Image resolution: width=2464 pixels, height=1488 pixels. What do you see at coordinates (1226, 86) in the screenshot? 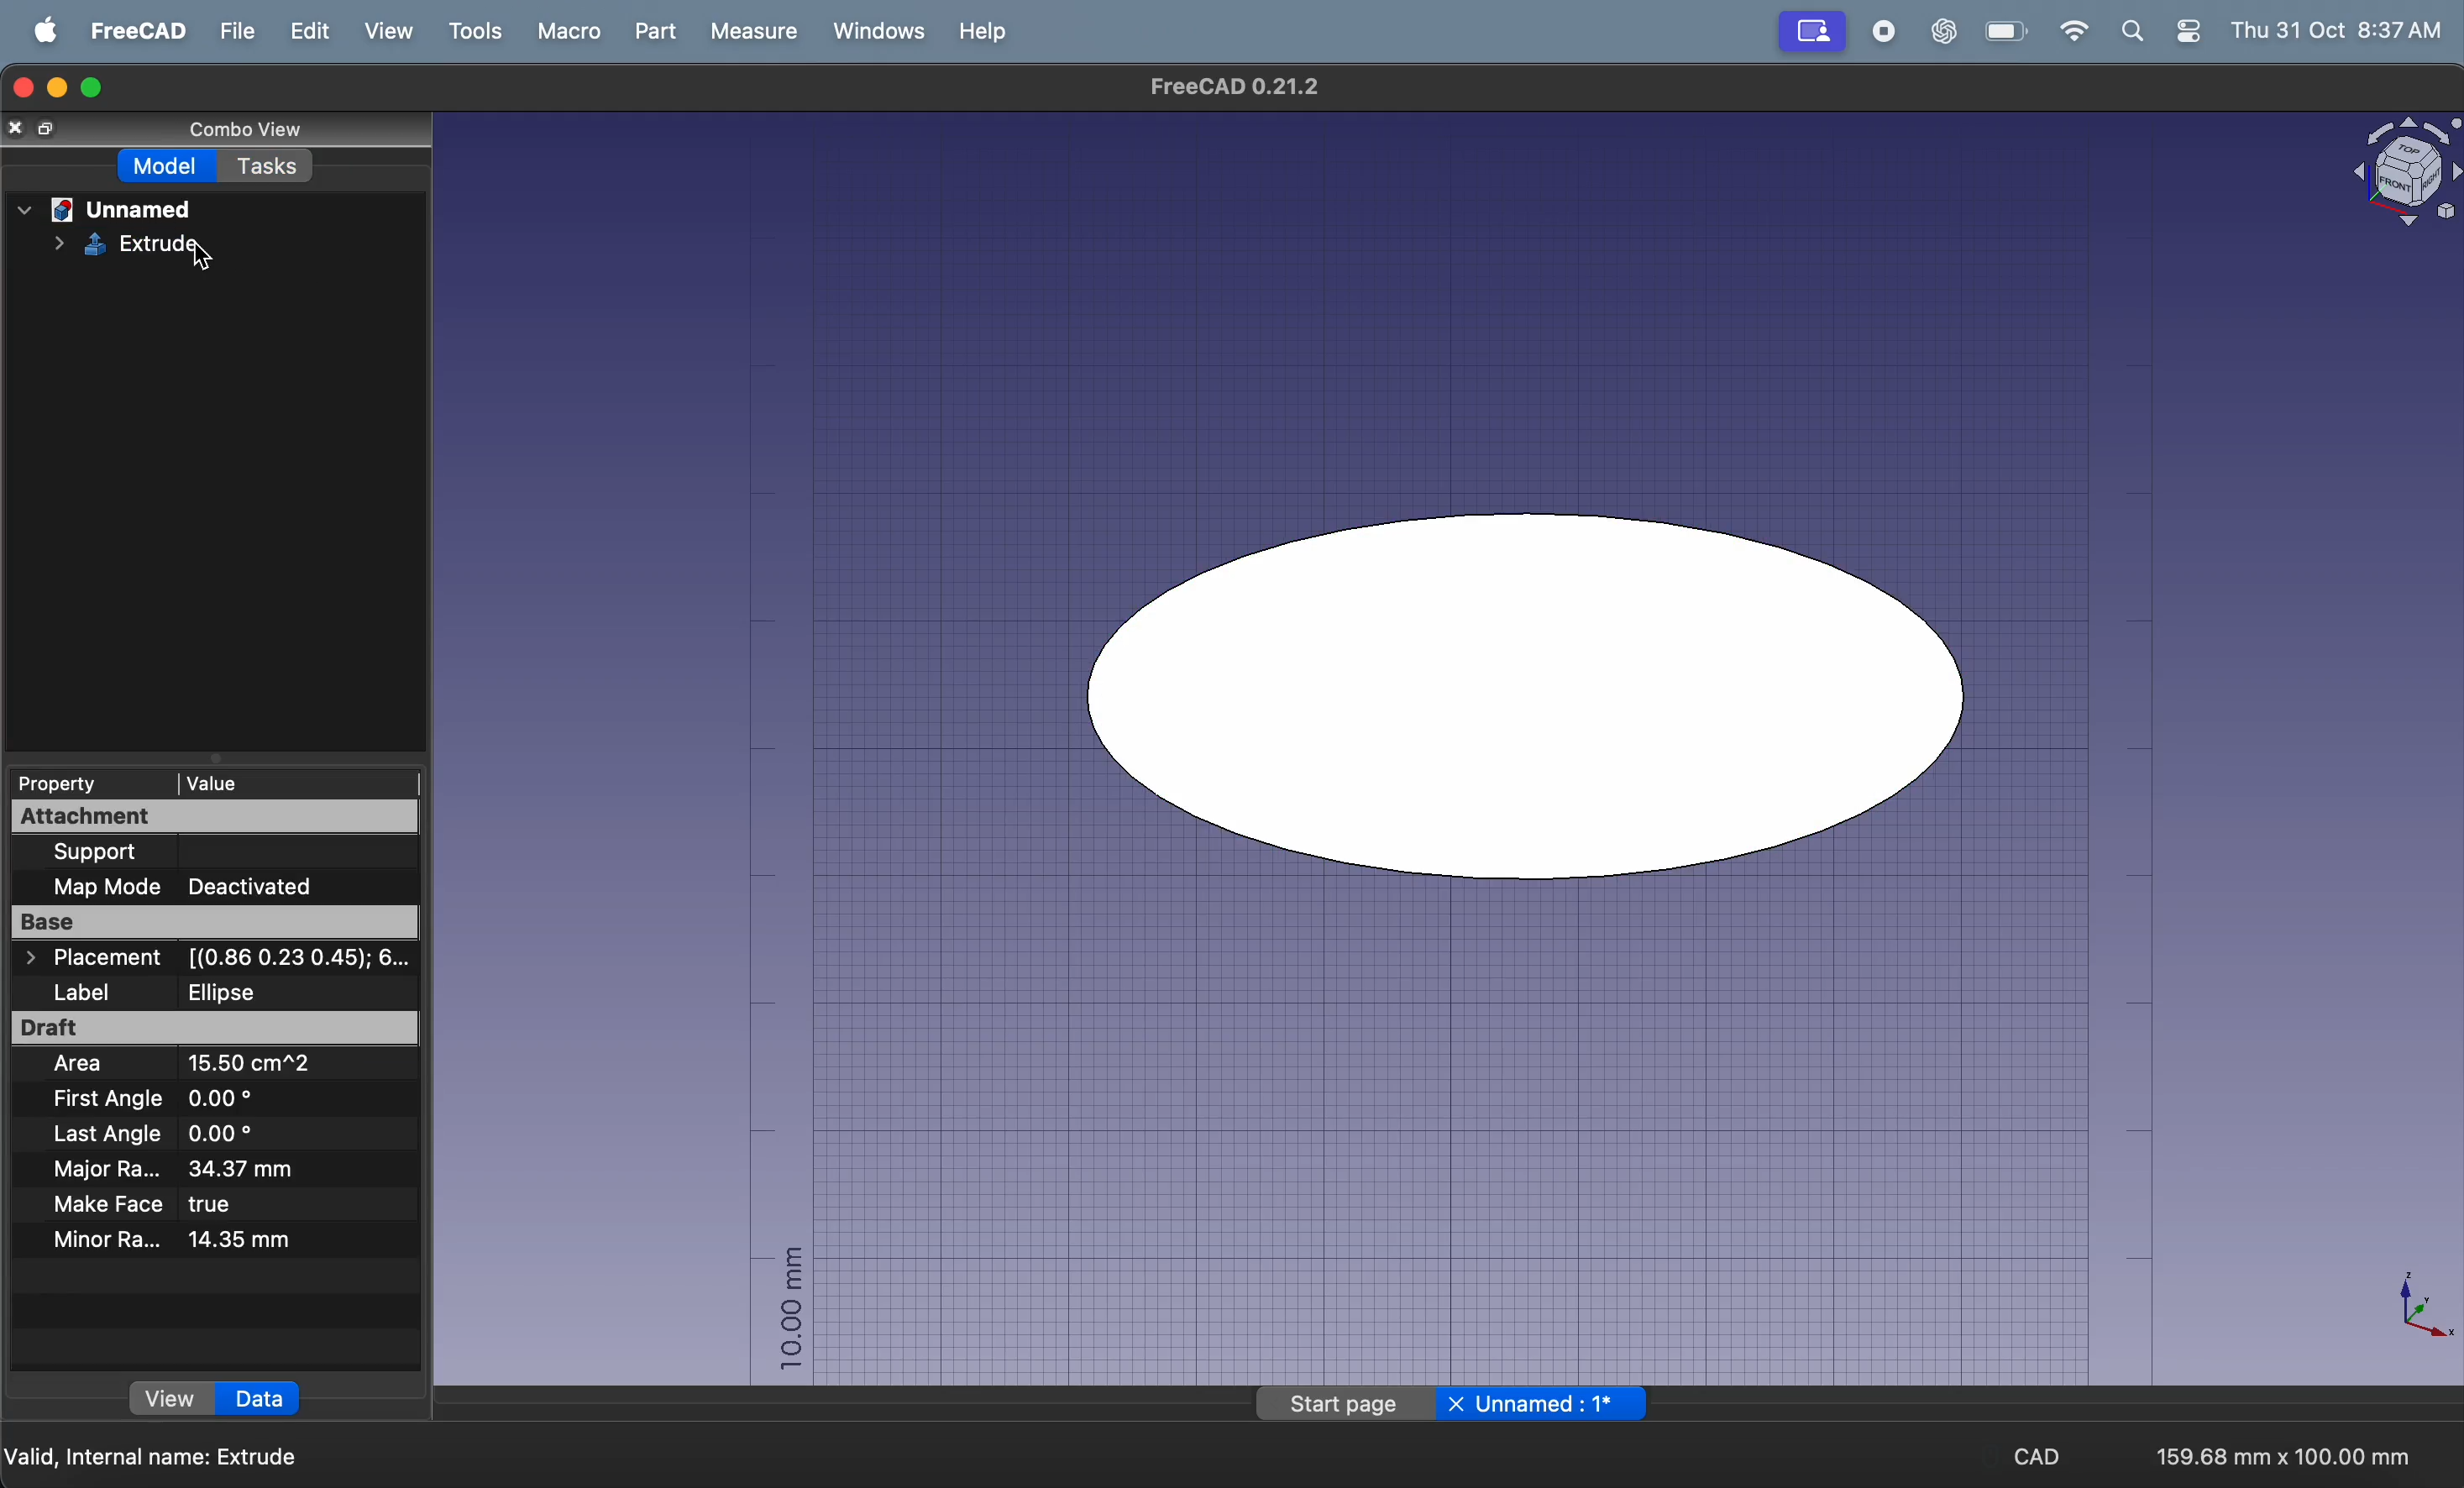
I see `Free cad 0.21.2` at bounding box center [1226, 86].